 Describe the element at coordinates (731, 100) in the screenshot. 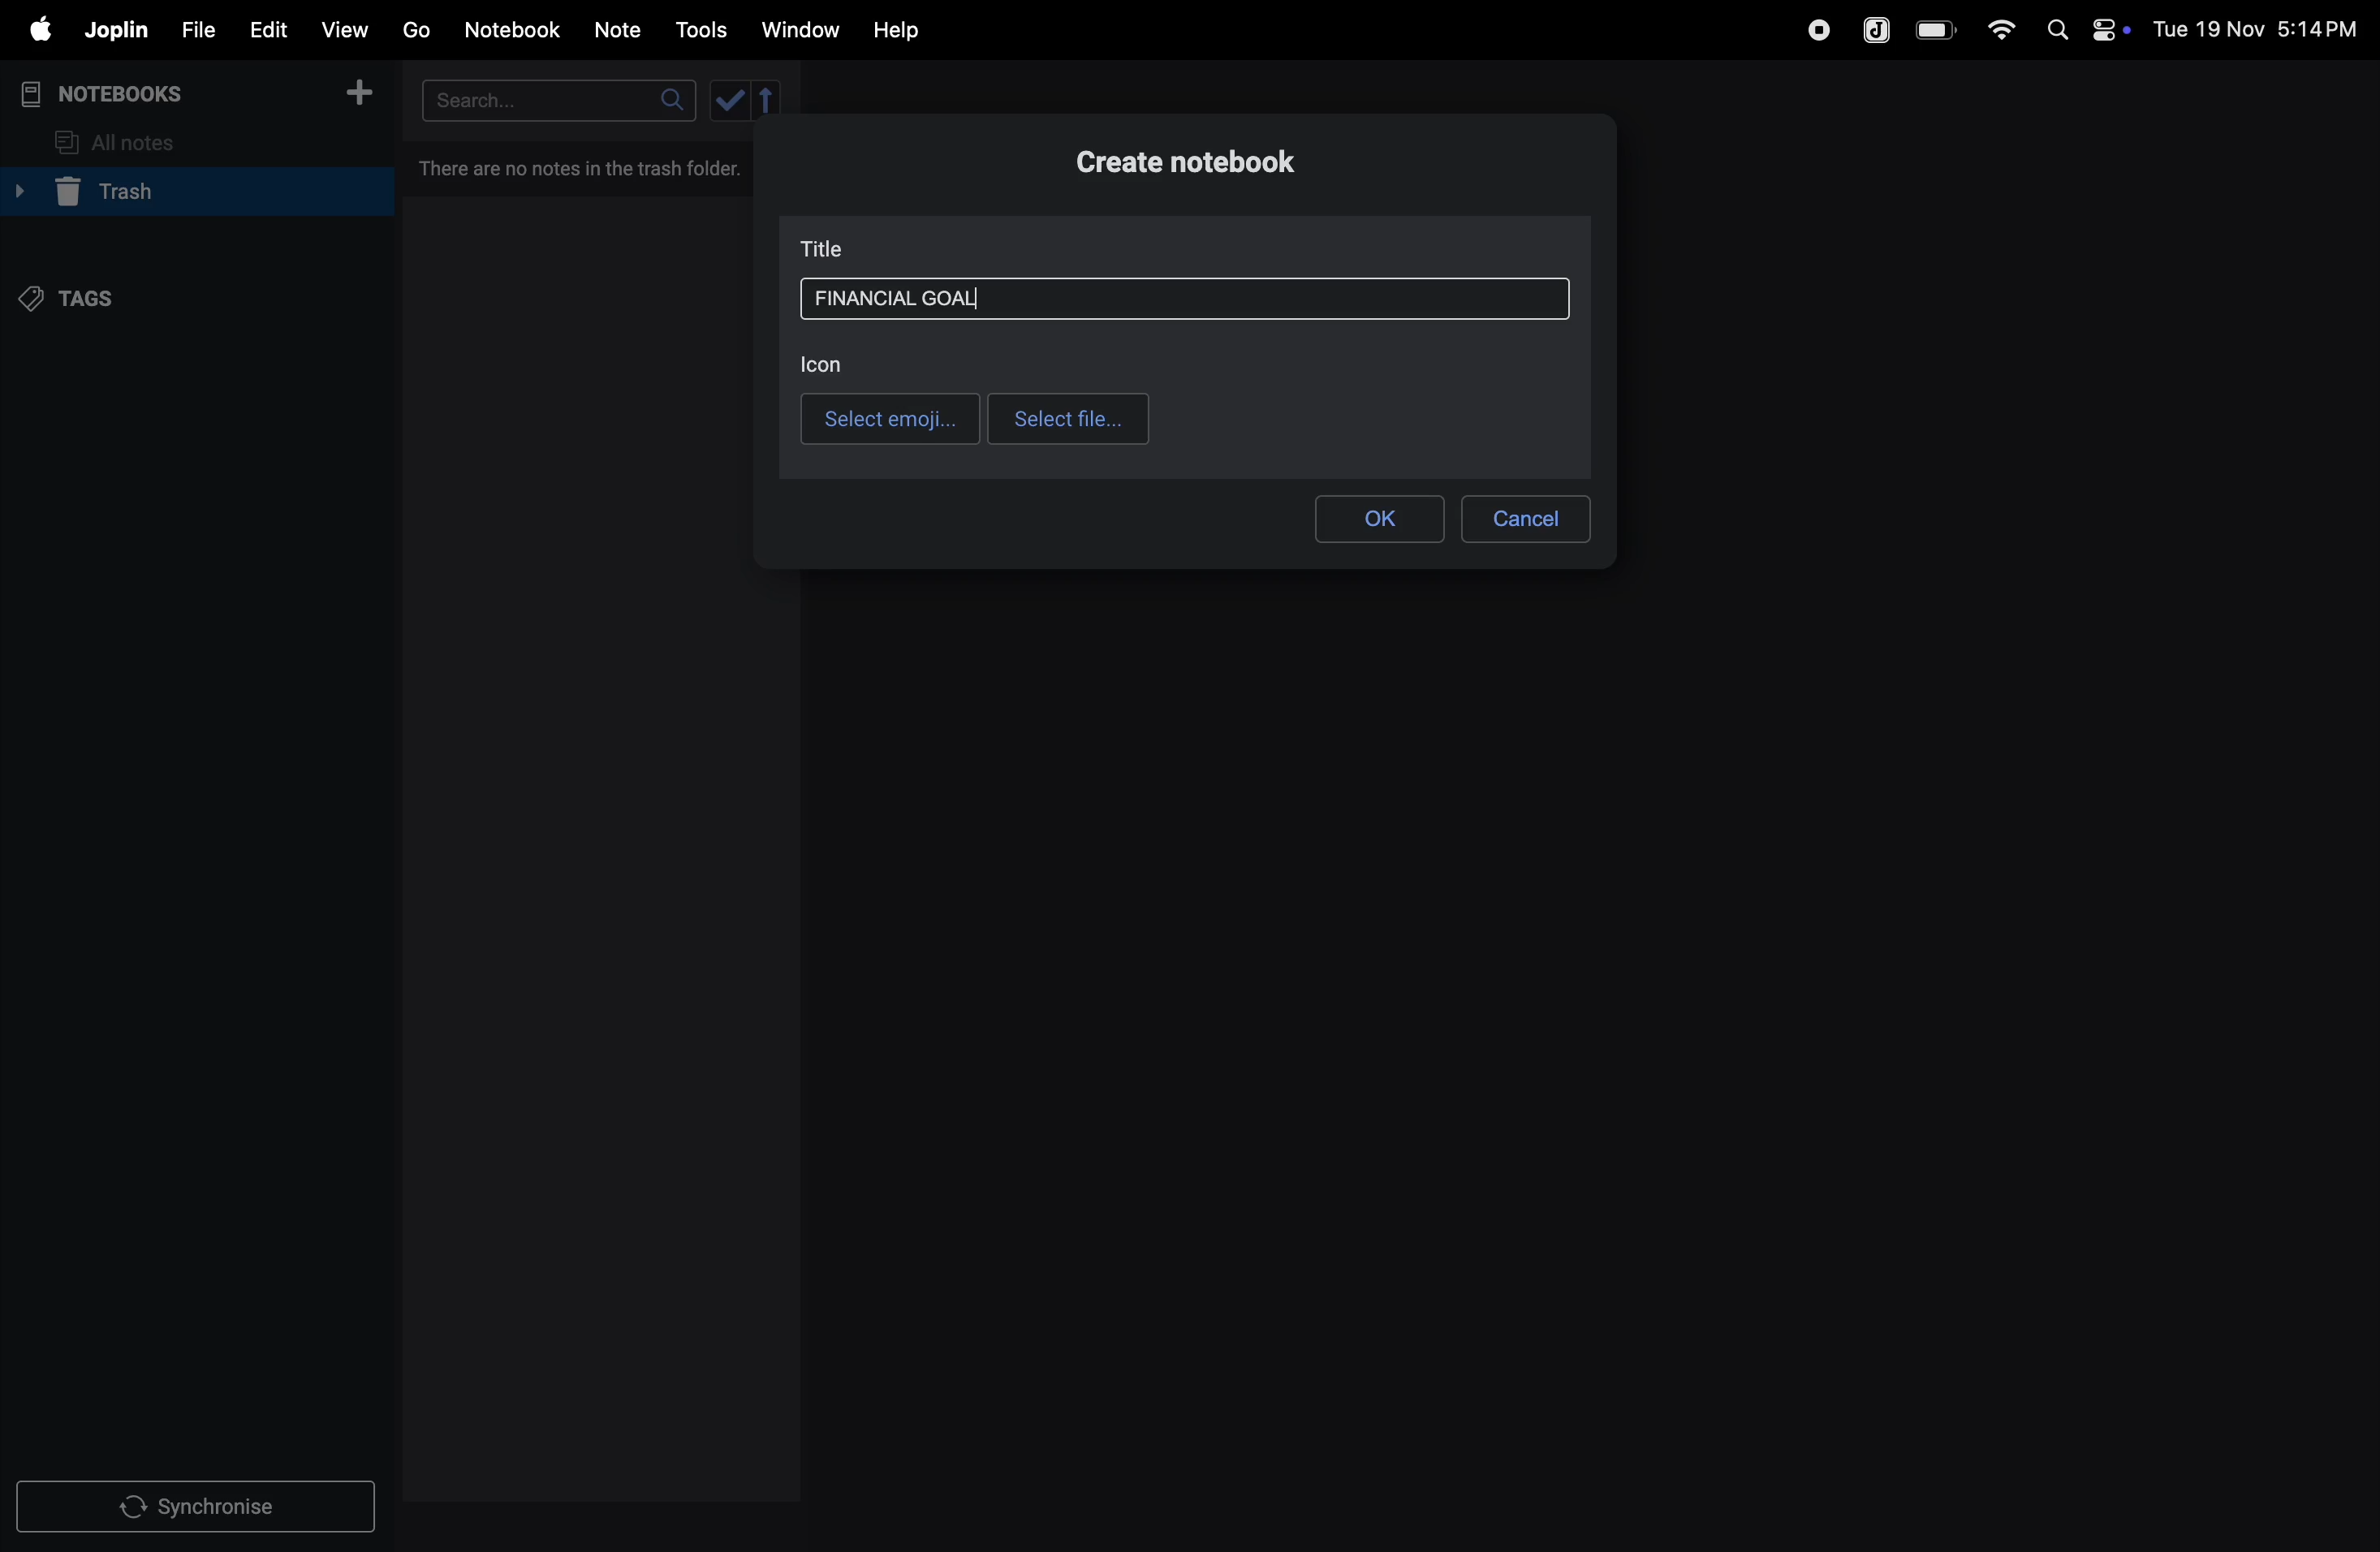

I see `check` at that location.